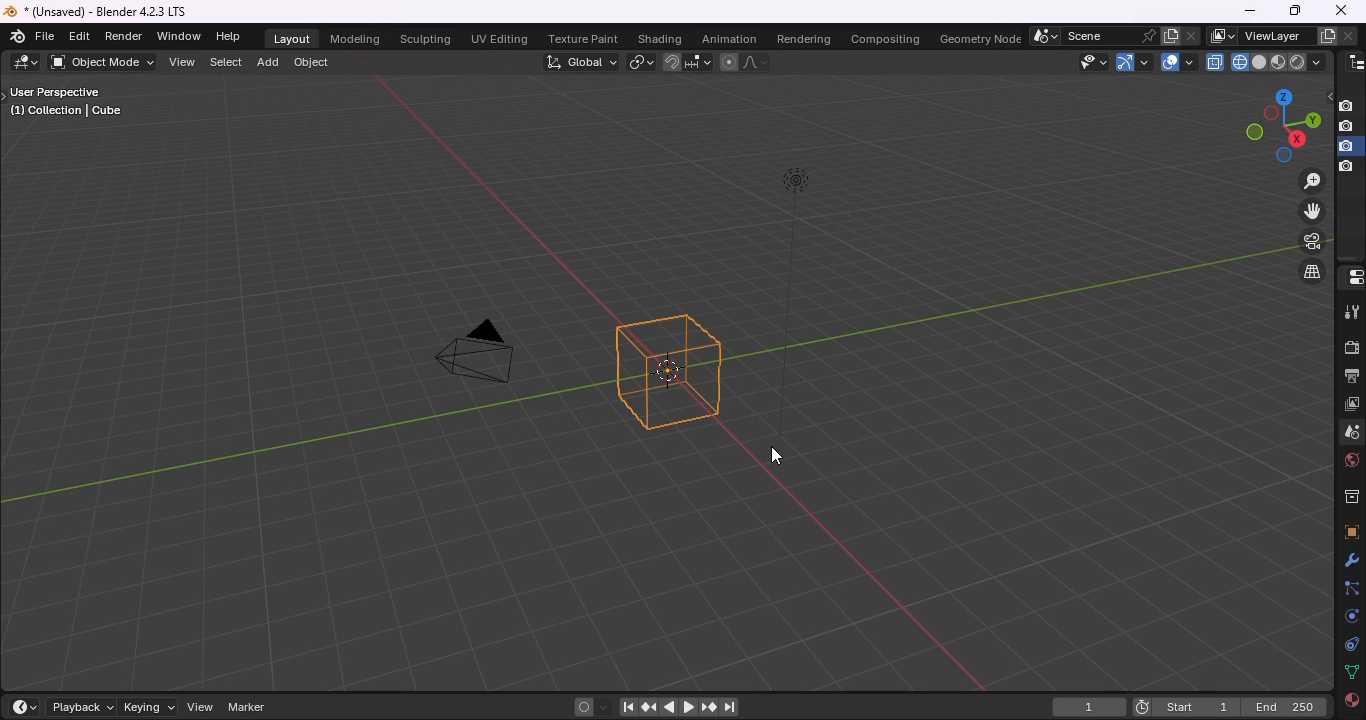 Image resolution: width=1366 pixels, height=720 pixels. I want to click on overlays, so click(1177, 62).